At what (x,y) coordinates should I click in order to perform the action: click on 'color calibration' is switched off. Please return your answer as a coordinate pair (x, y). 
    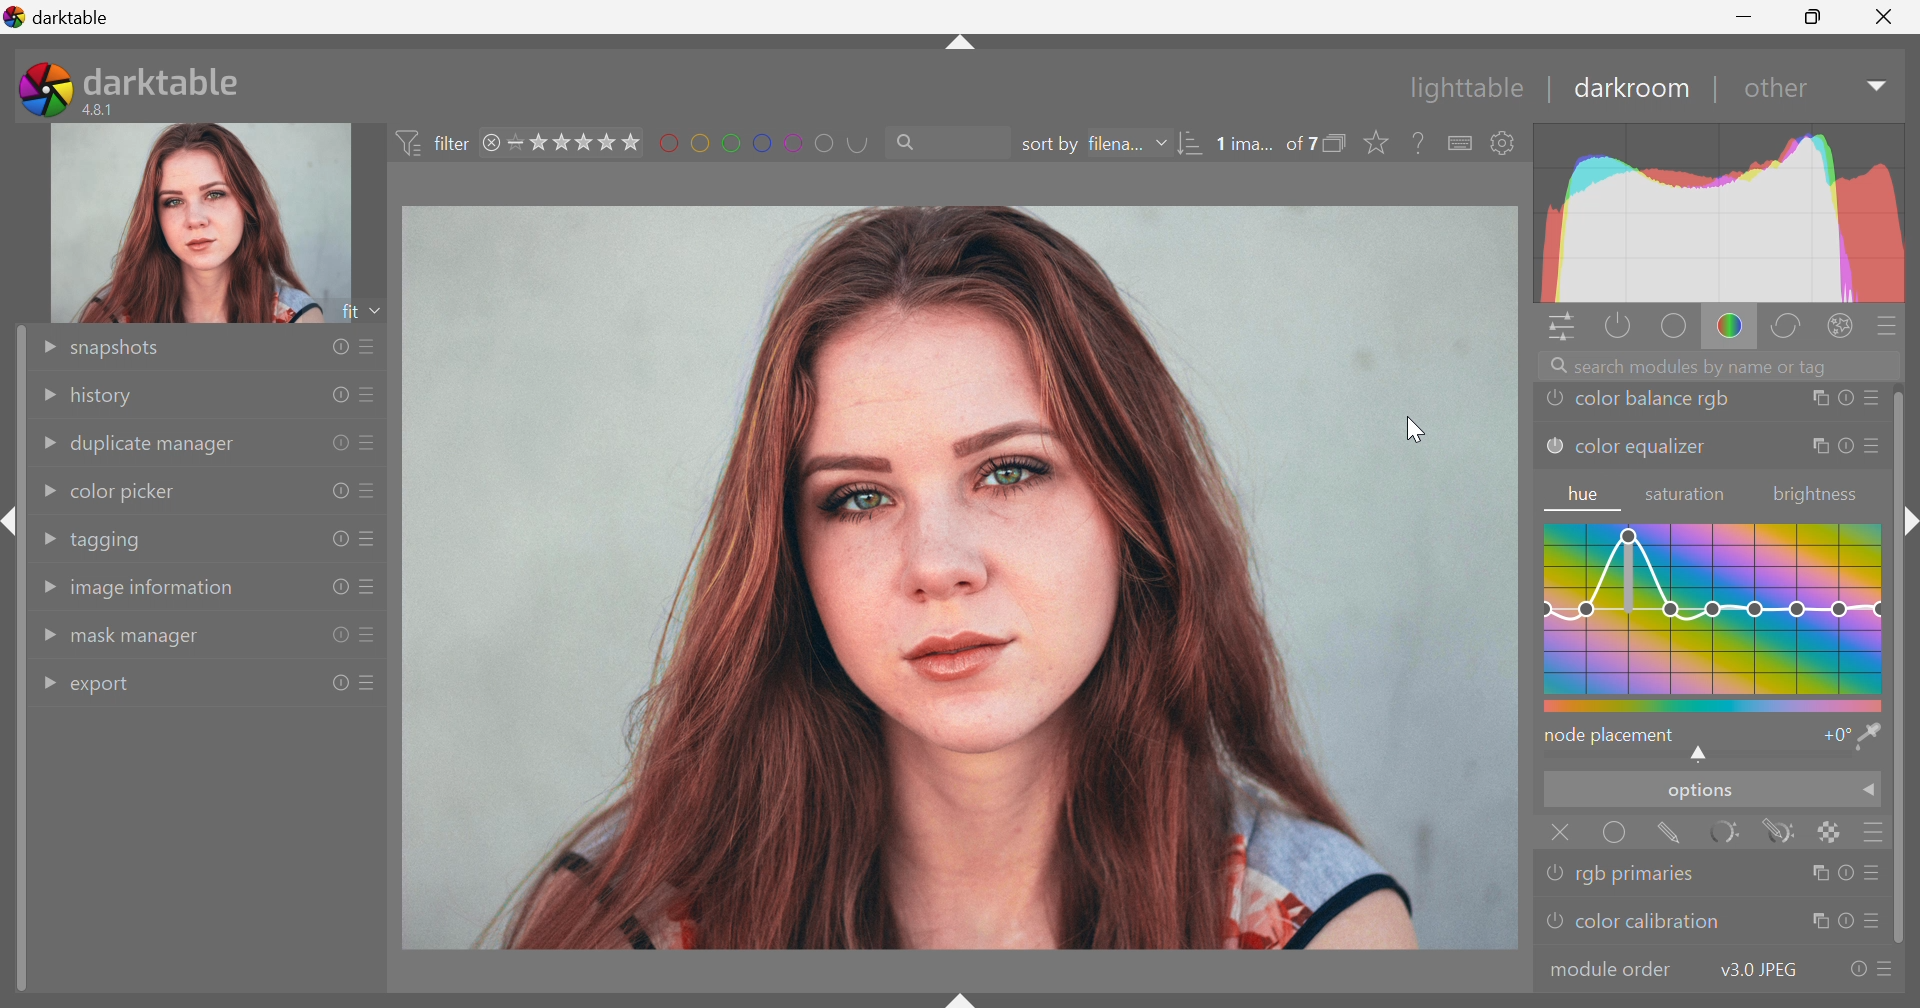
    Looking at the image, I should click on (1551, 924).